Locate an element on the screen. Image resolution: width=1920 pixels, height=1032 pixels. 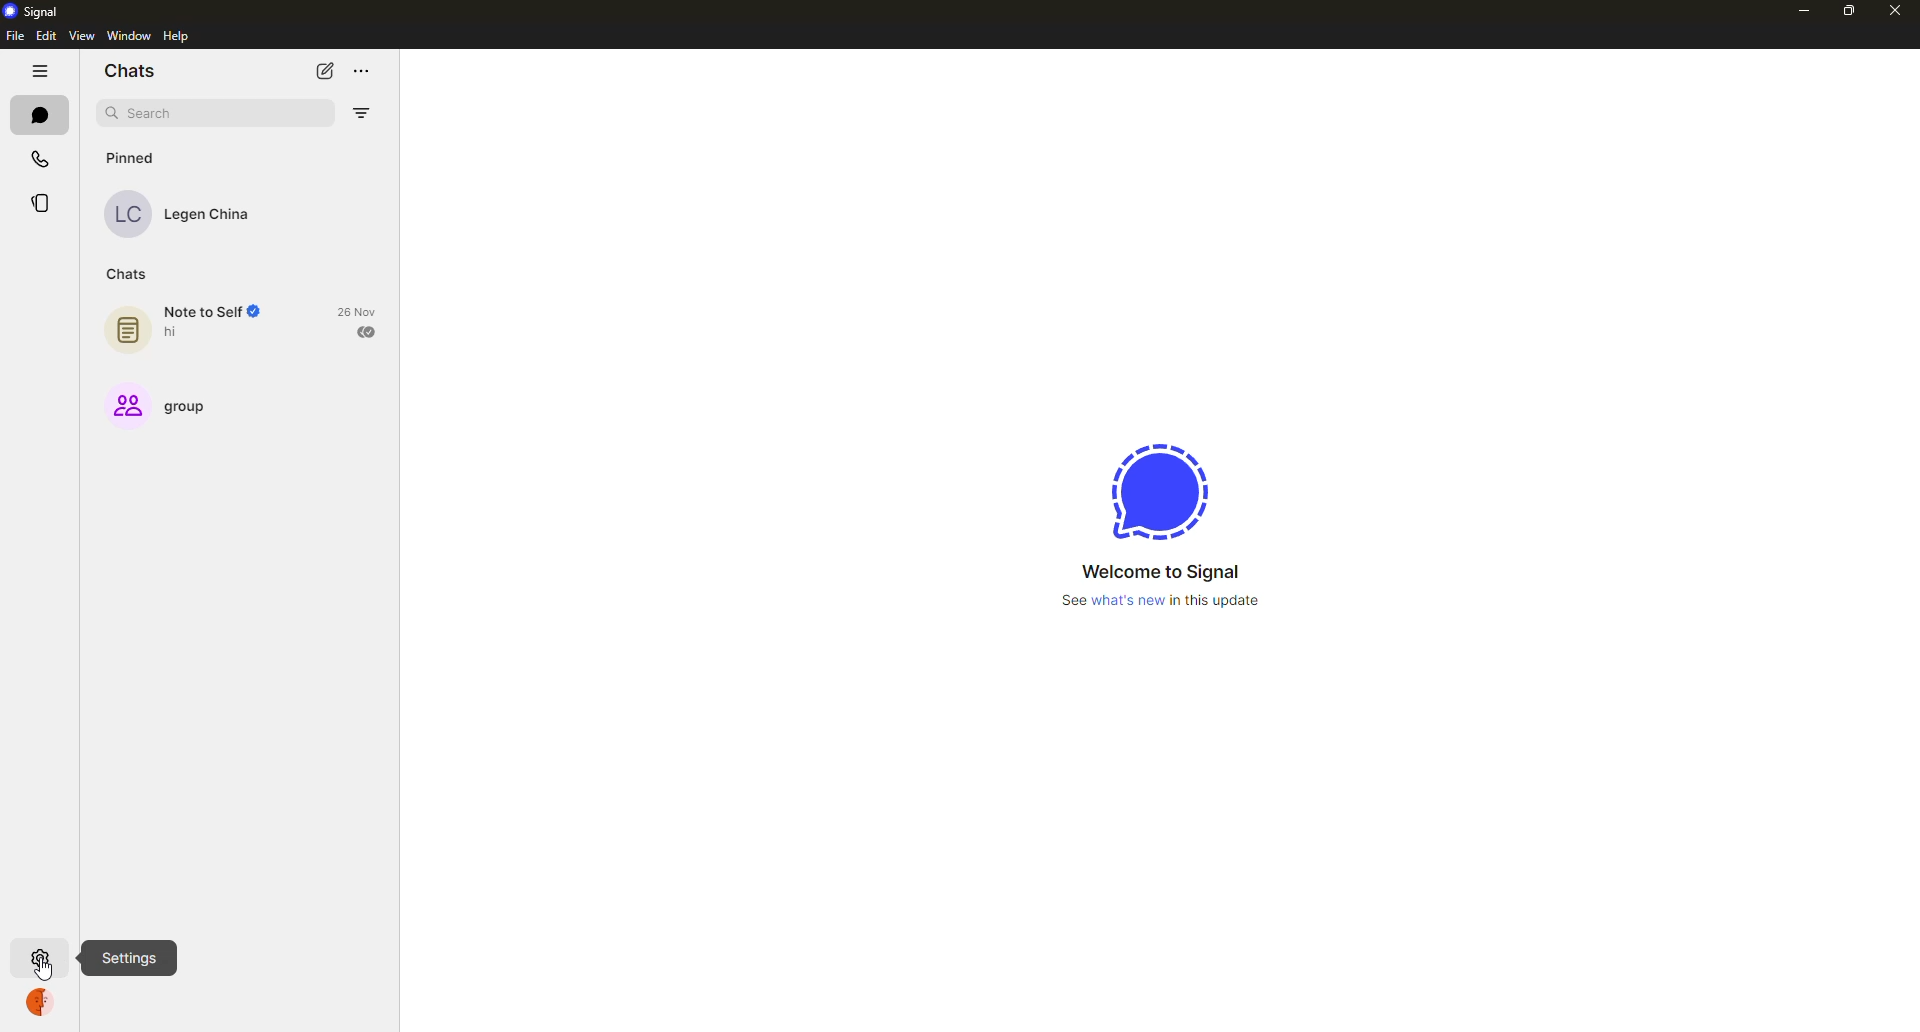
signal is located at coordinates (1159, 491).